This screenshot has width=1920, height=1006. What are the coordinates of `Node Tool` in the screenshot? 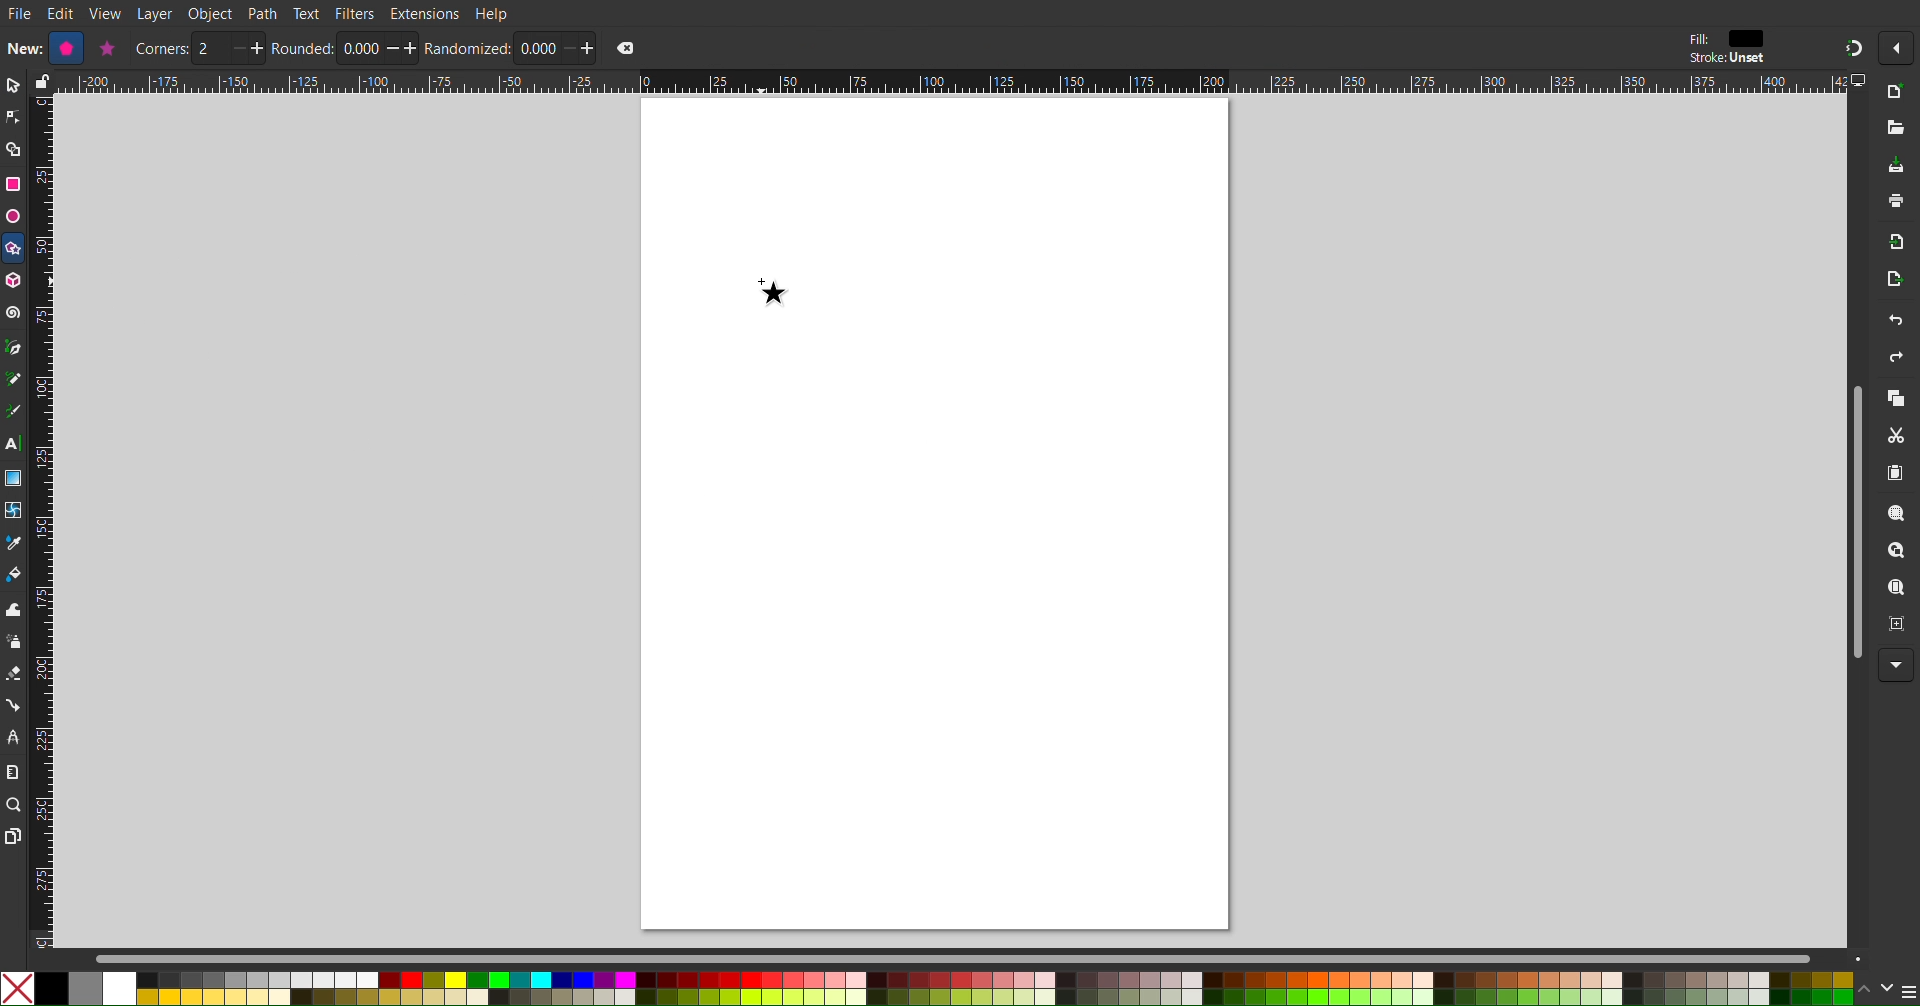 It's located at (13, 118).